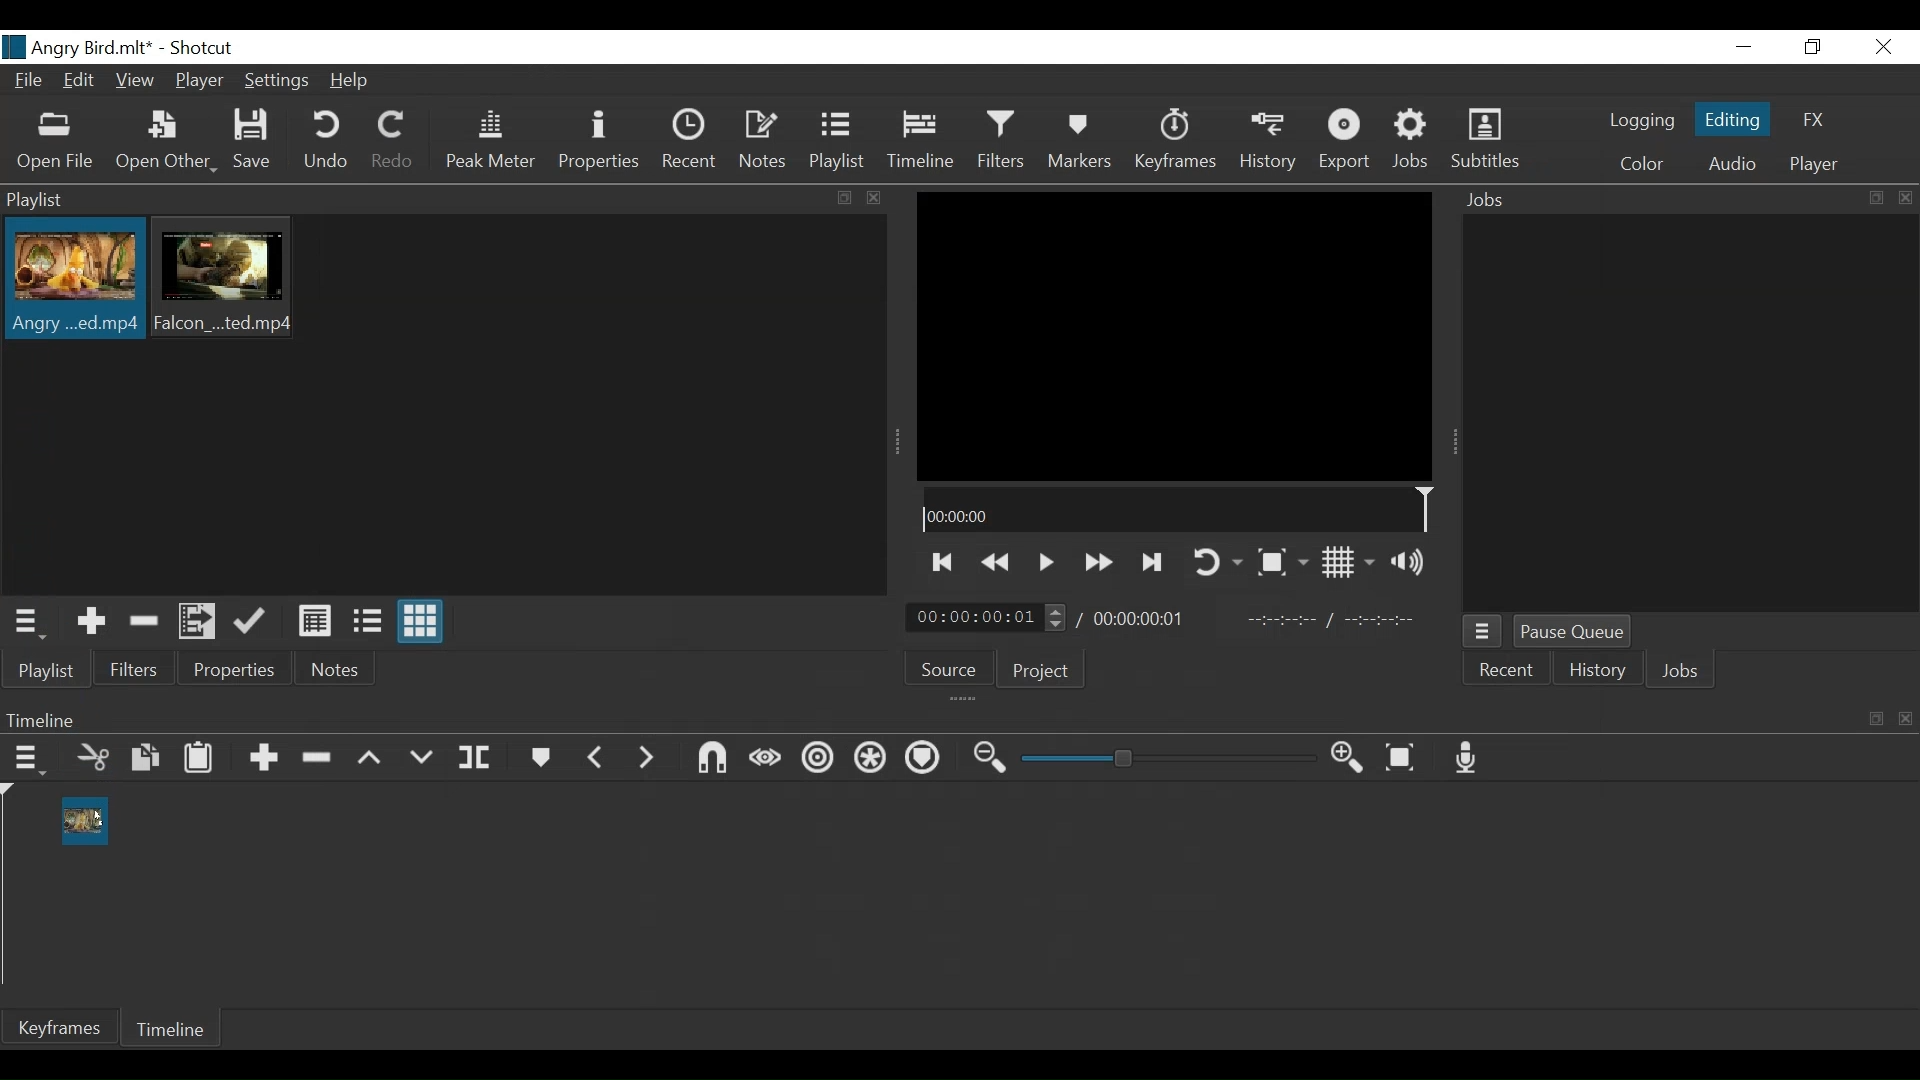 This screenshot has height=1080, width=1920. What do you see at coordinates (1173, 336) in the screenshot?
I see `Media Viewer` at bounding box center [1173, 336].